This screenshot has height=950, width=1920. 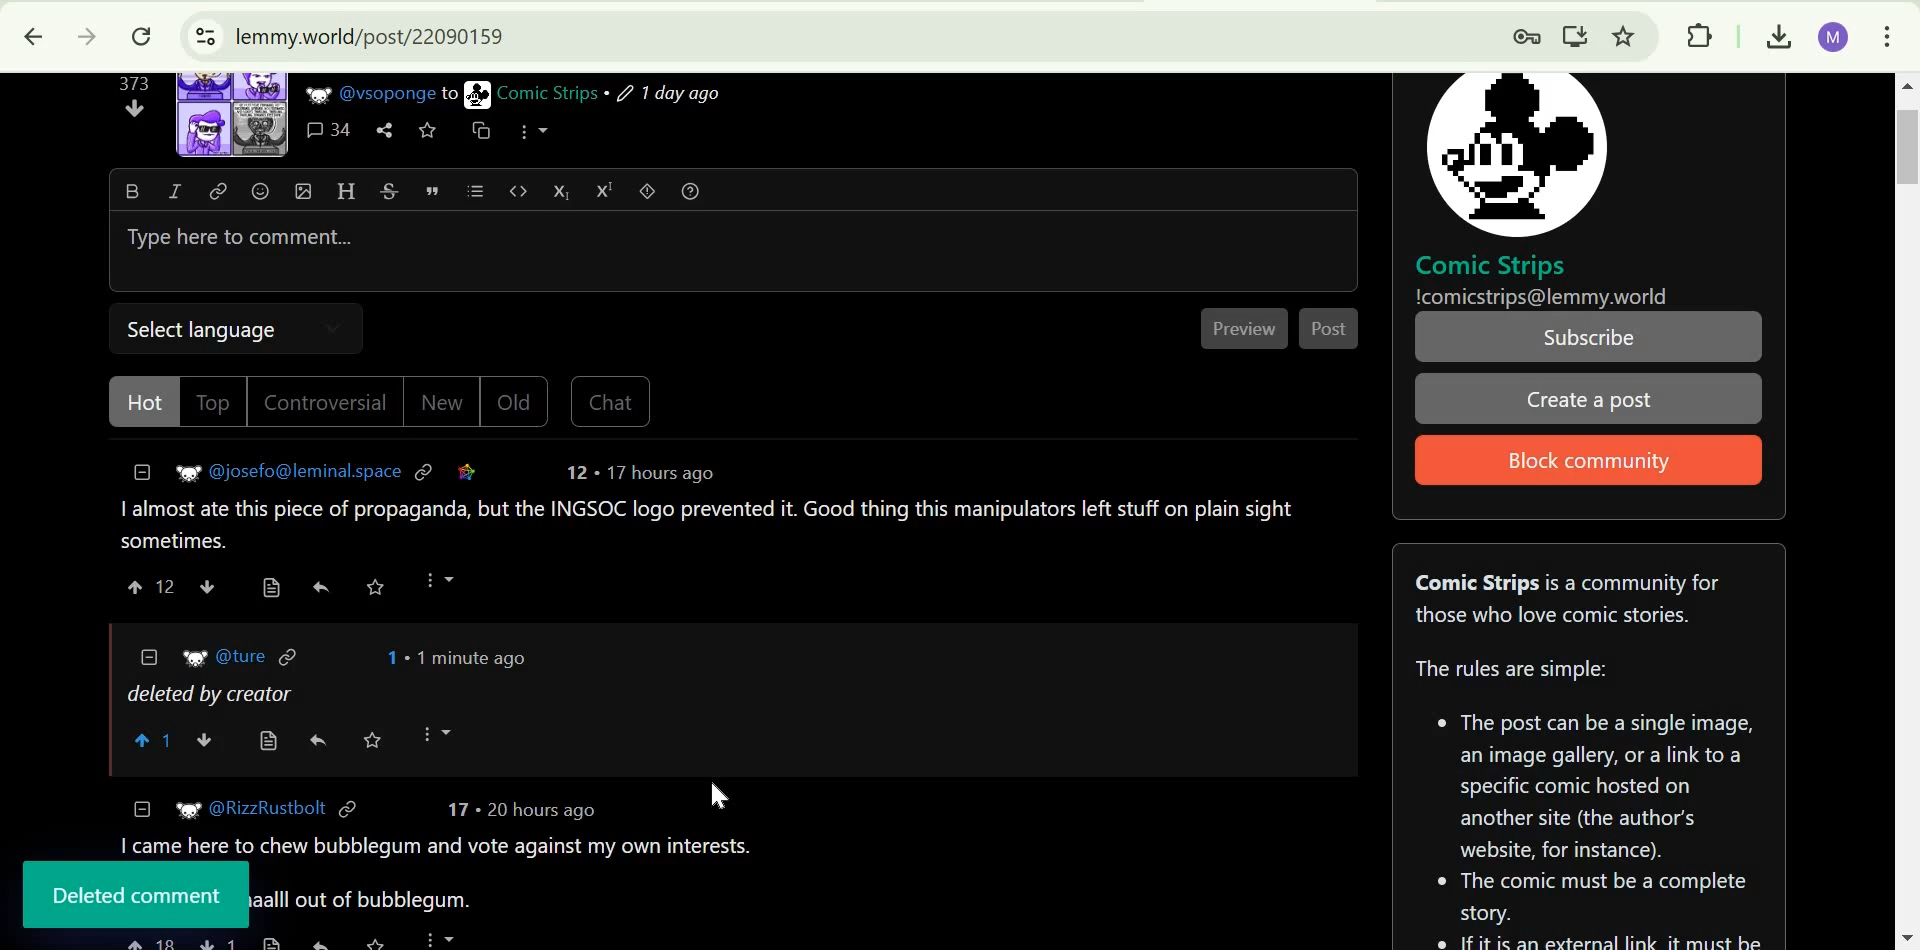 What do you see at coordinates (539, 811) in the screenshot?
I see `20 hours ago` at bounding box center [539, 811].